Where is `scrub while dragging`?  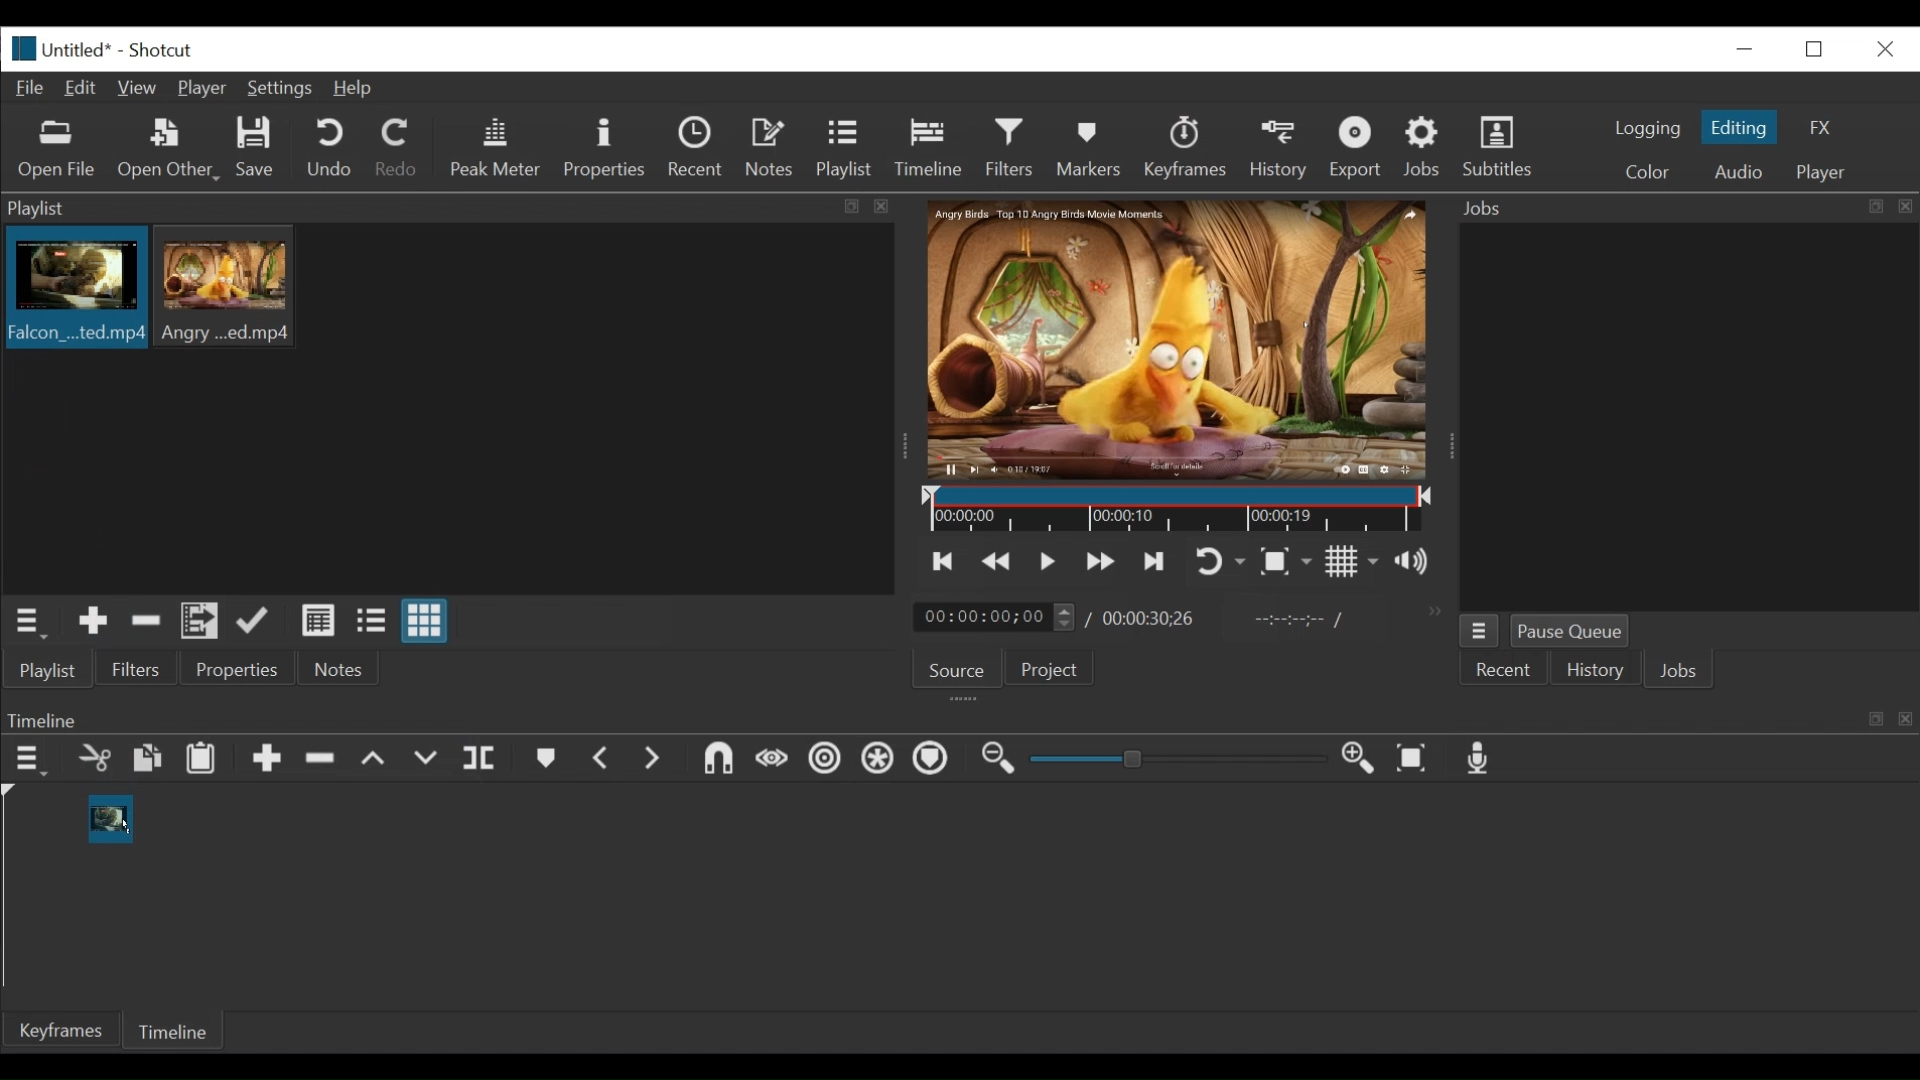
scrub while dragging is located at coordinates (773, 760).